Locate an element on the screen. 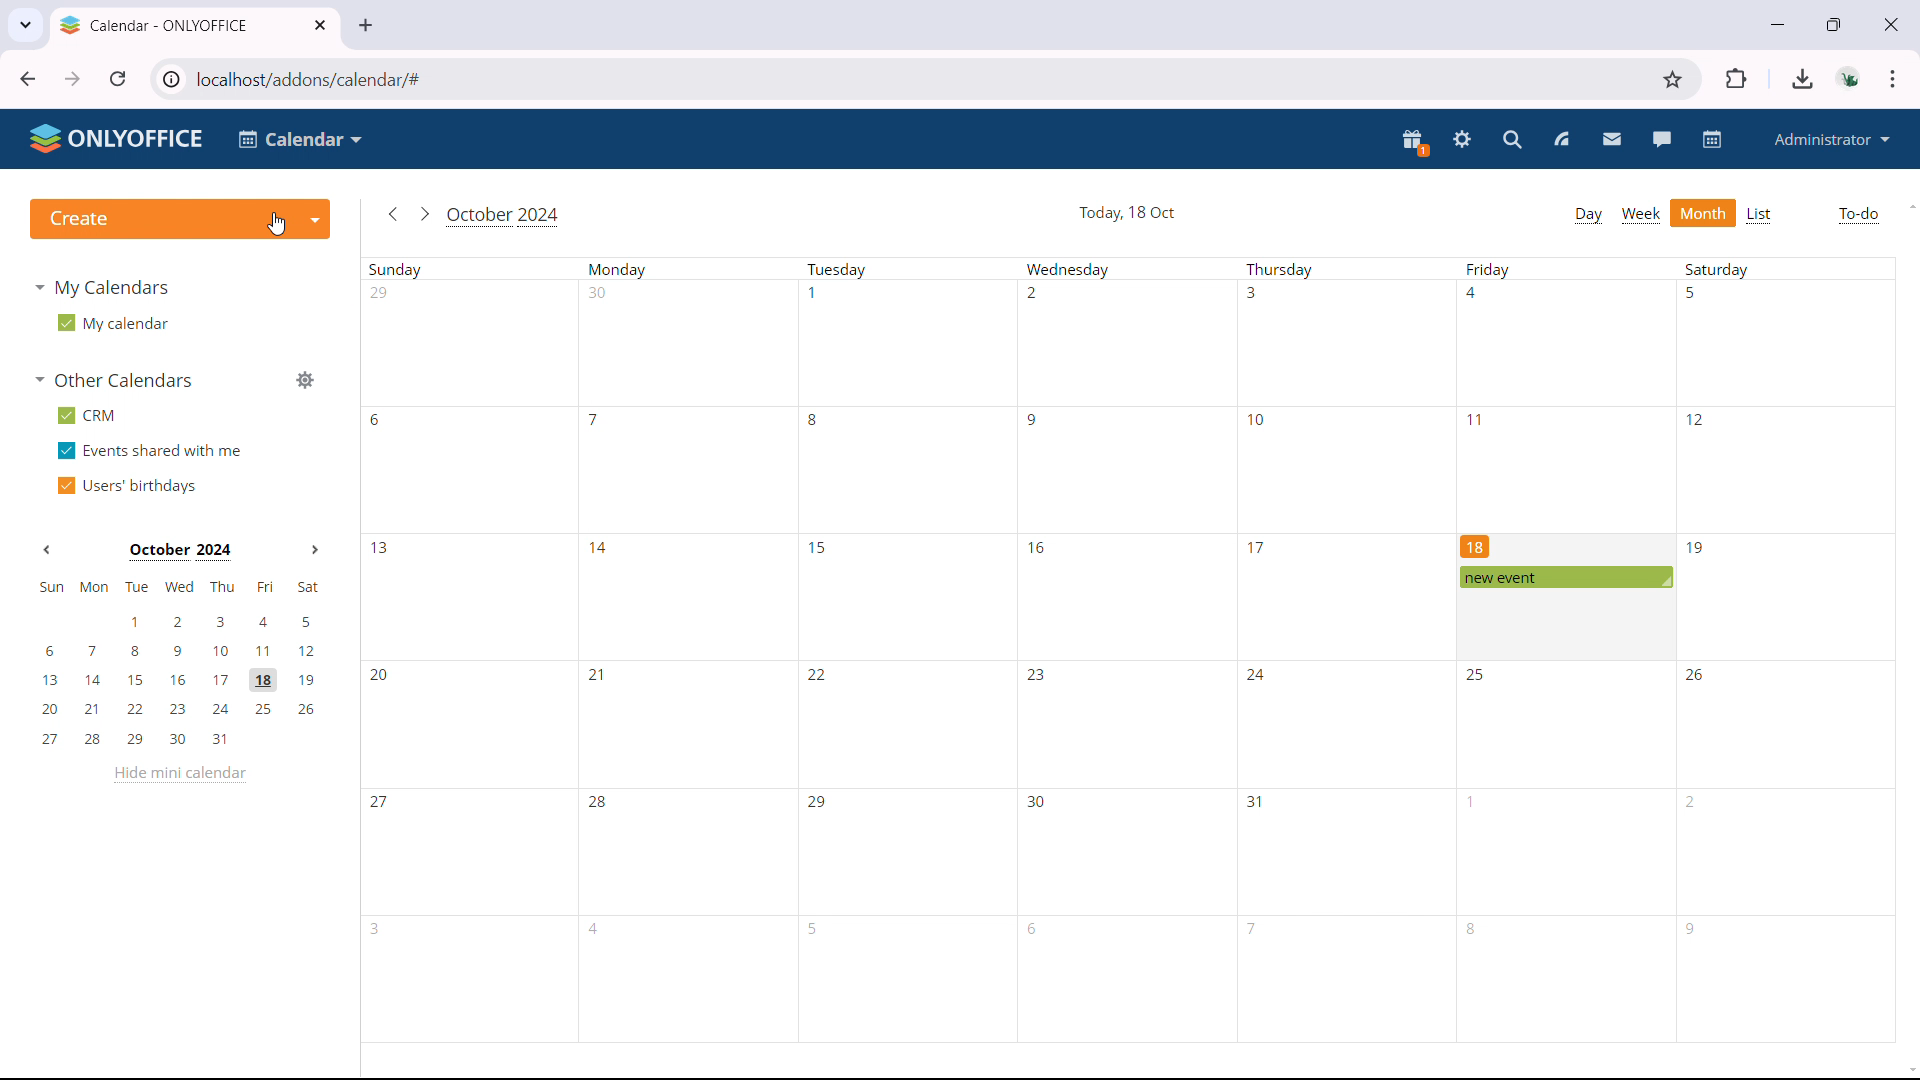  Calendar is located at coordinates (302, 139).